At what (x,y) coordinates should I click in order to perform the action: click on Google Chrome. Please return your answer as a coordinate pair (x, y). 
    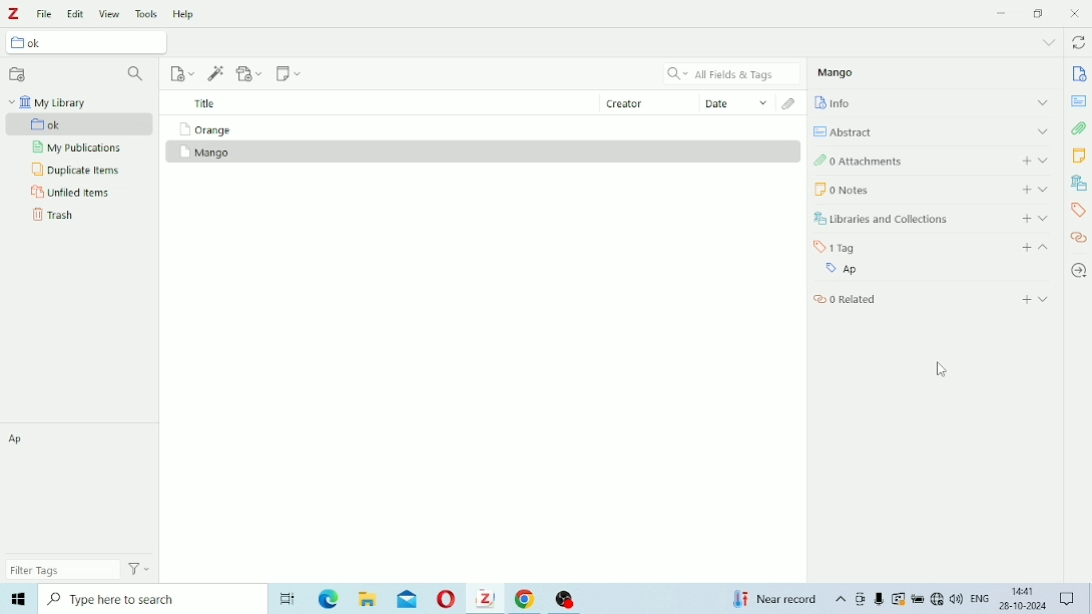
    Looking at the image, I should click on (526, 598).